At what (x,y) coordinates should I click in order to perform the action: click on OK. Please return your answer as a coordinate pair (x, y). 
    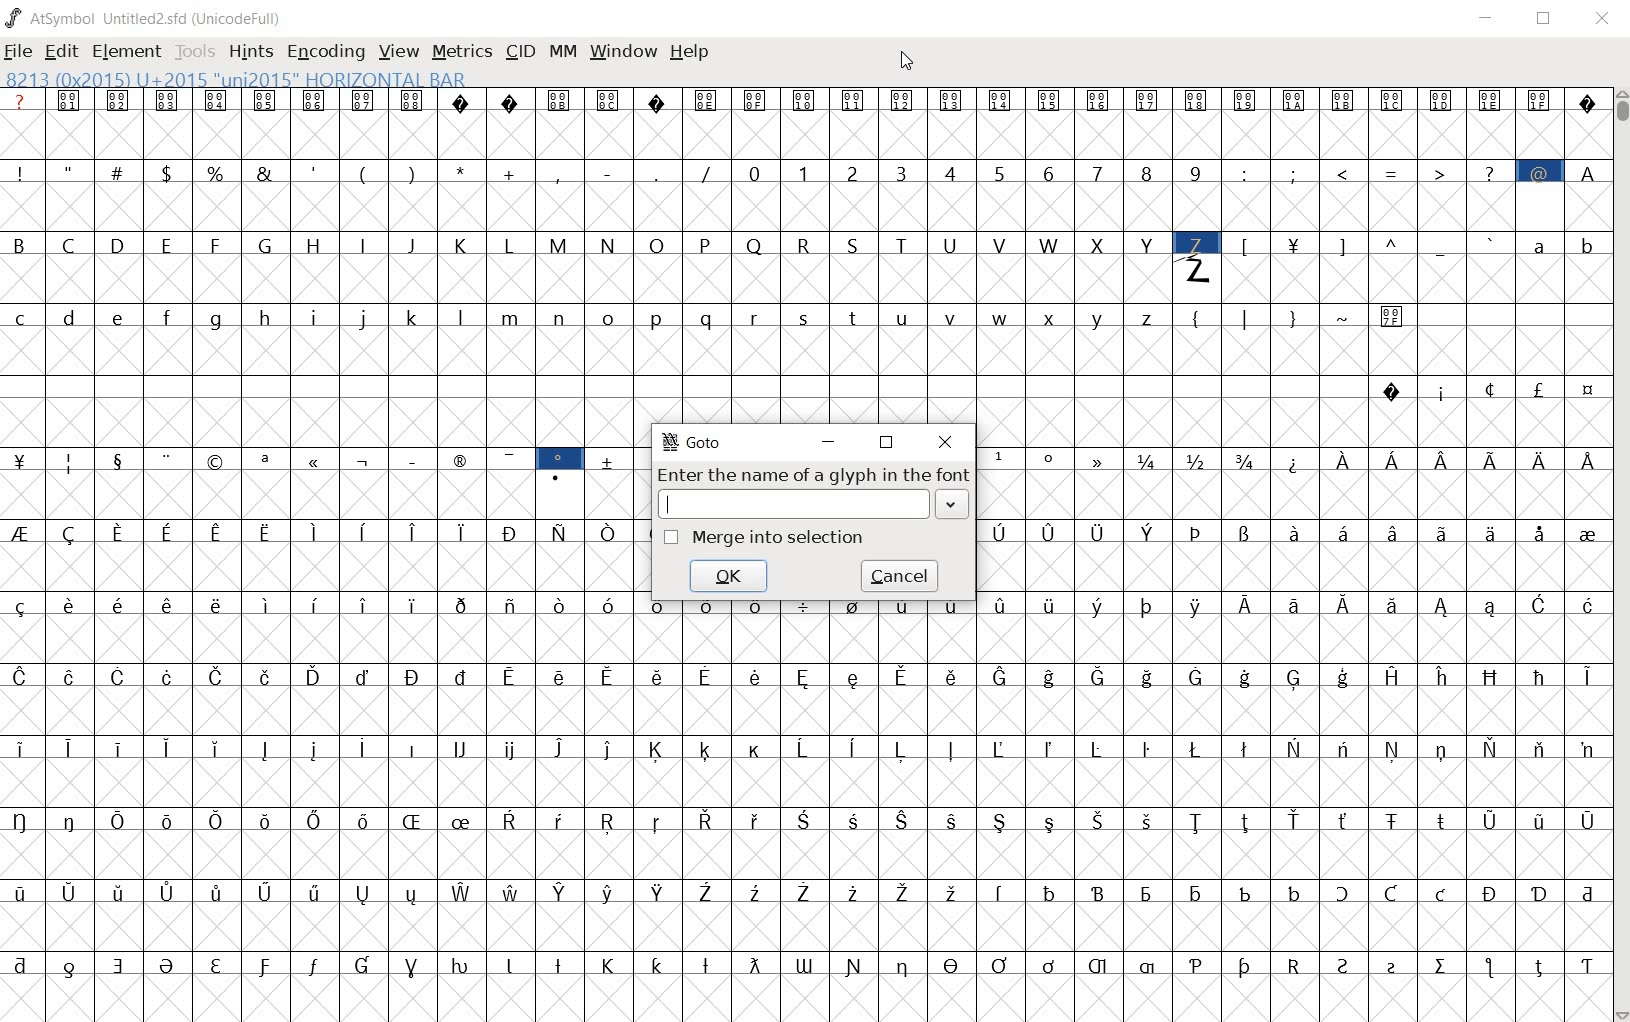
    Looking at the image, I should click on (730, 576).